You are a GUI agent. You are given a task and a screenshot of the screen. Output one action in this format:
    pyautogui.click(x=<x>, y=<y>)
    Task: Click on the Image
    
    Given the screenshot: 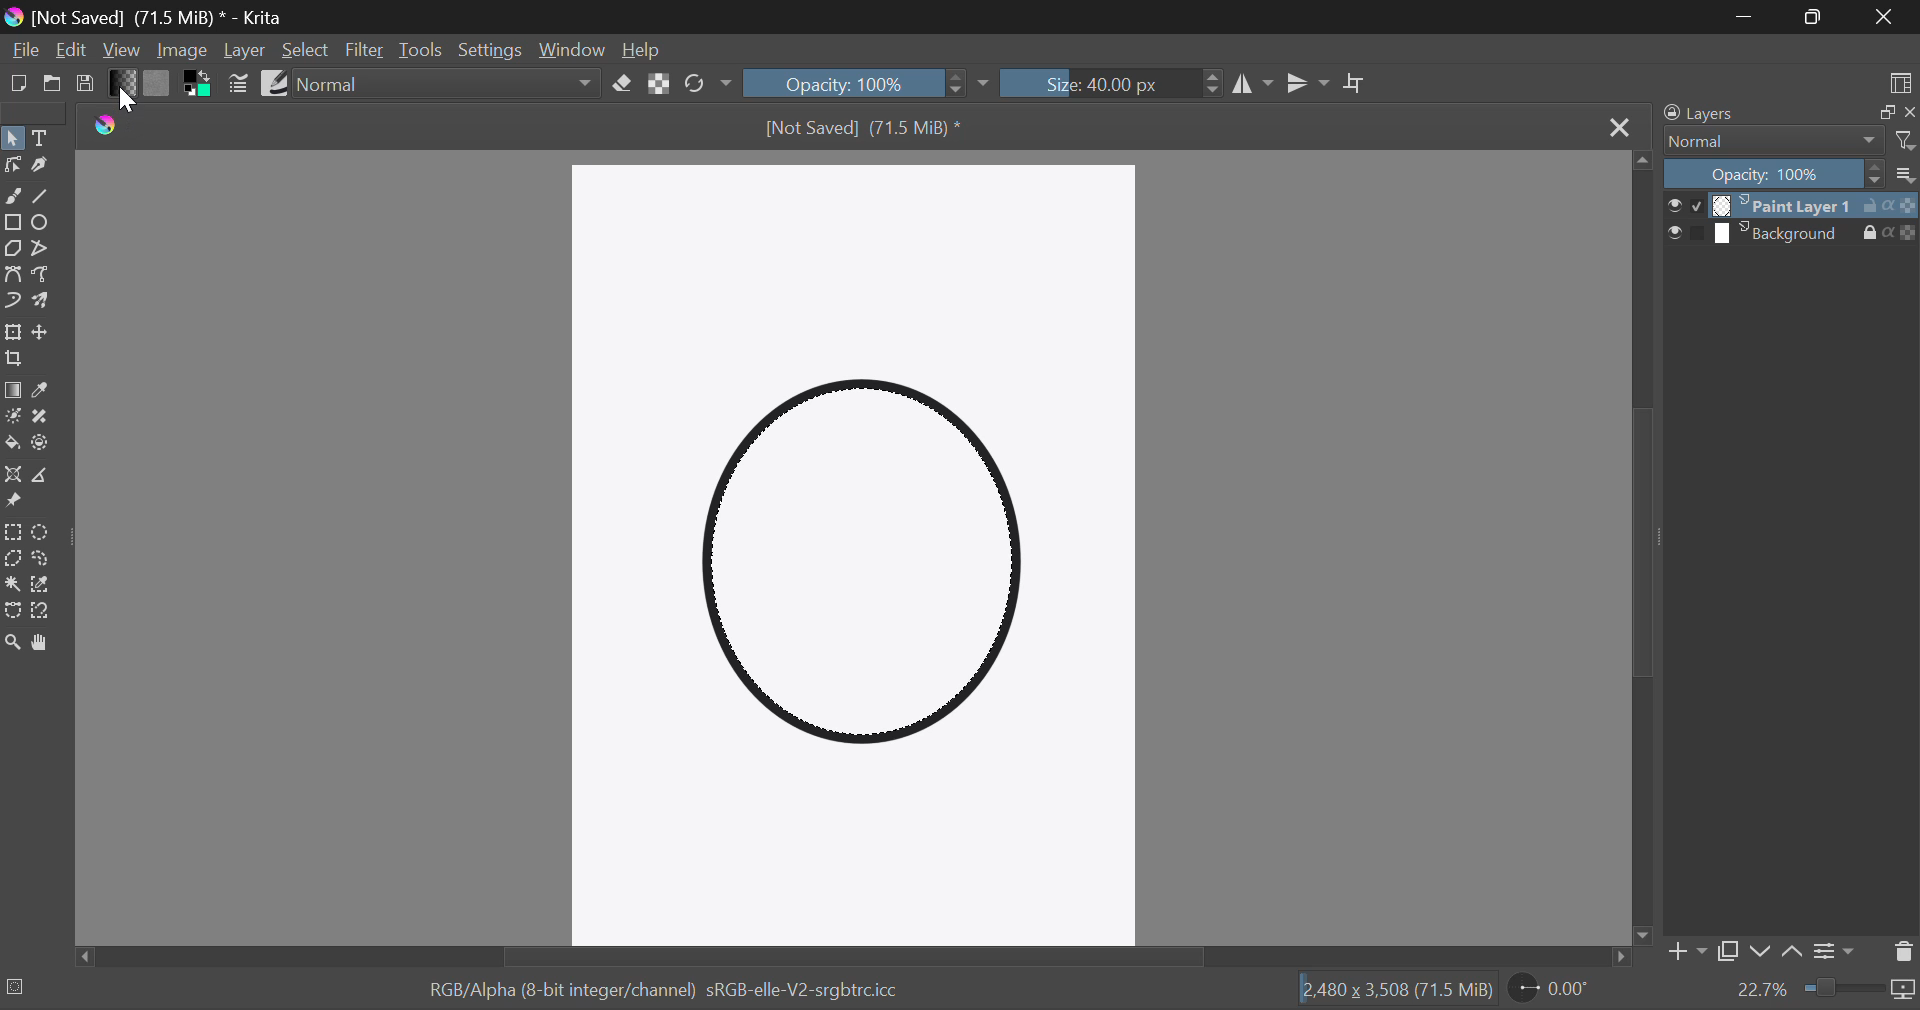 What is the action you would take?
    pyautogui.click(x=184, y=52)
    